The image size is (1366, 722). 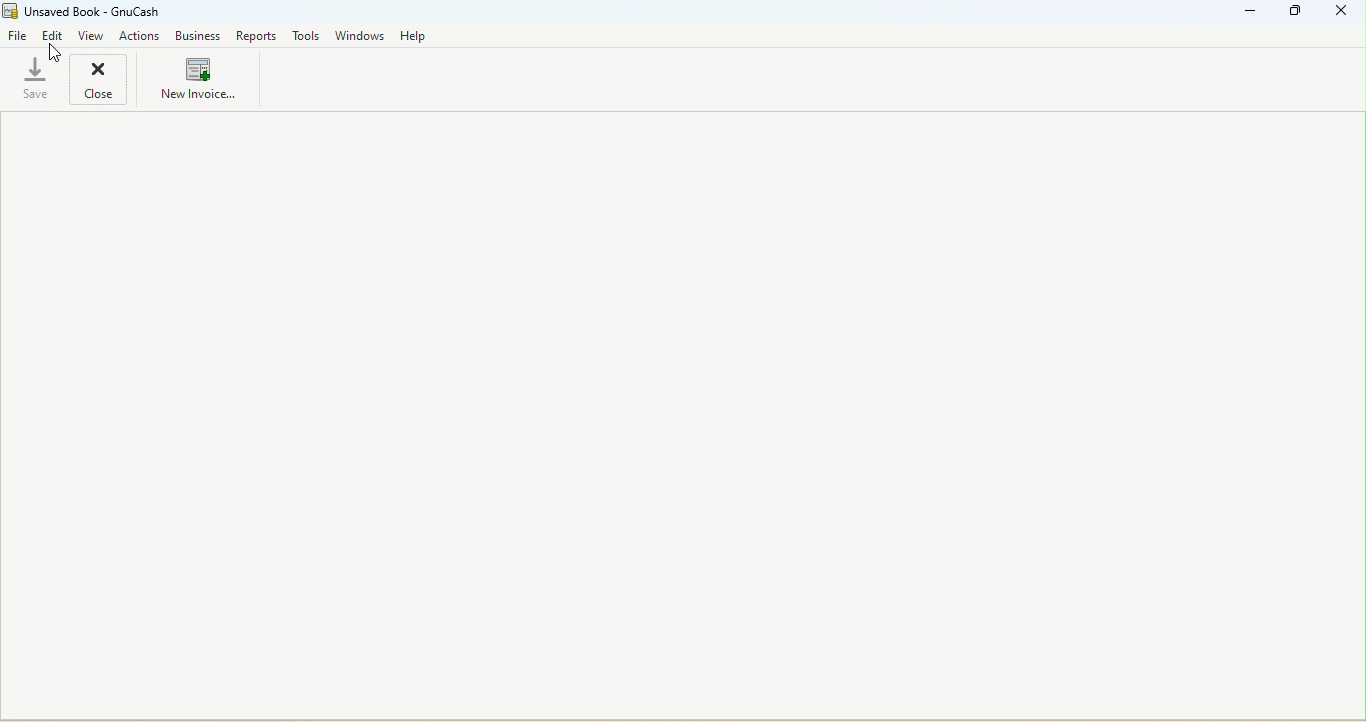 What do you see at coordinates (1295, 15) in the screenshot?
I see `Maximize` at bounding box center [1295, 15].